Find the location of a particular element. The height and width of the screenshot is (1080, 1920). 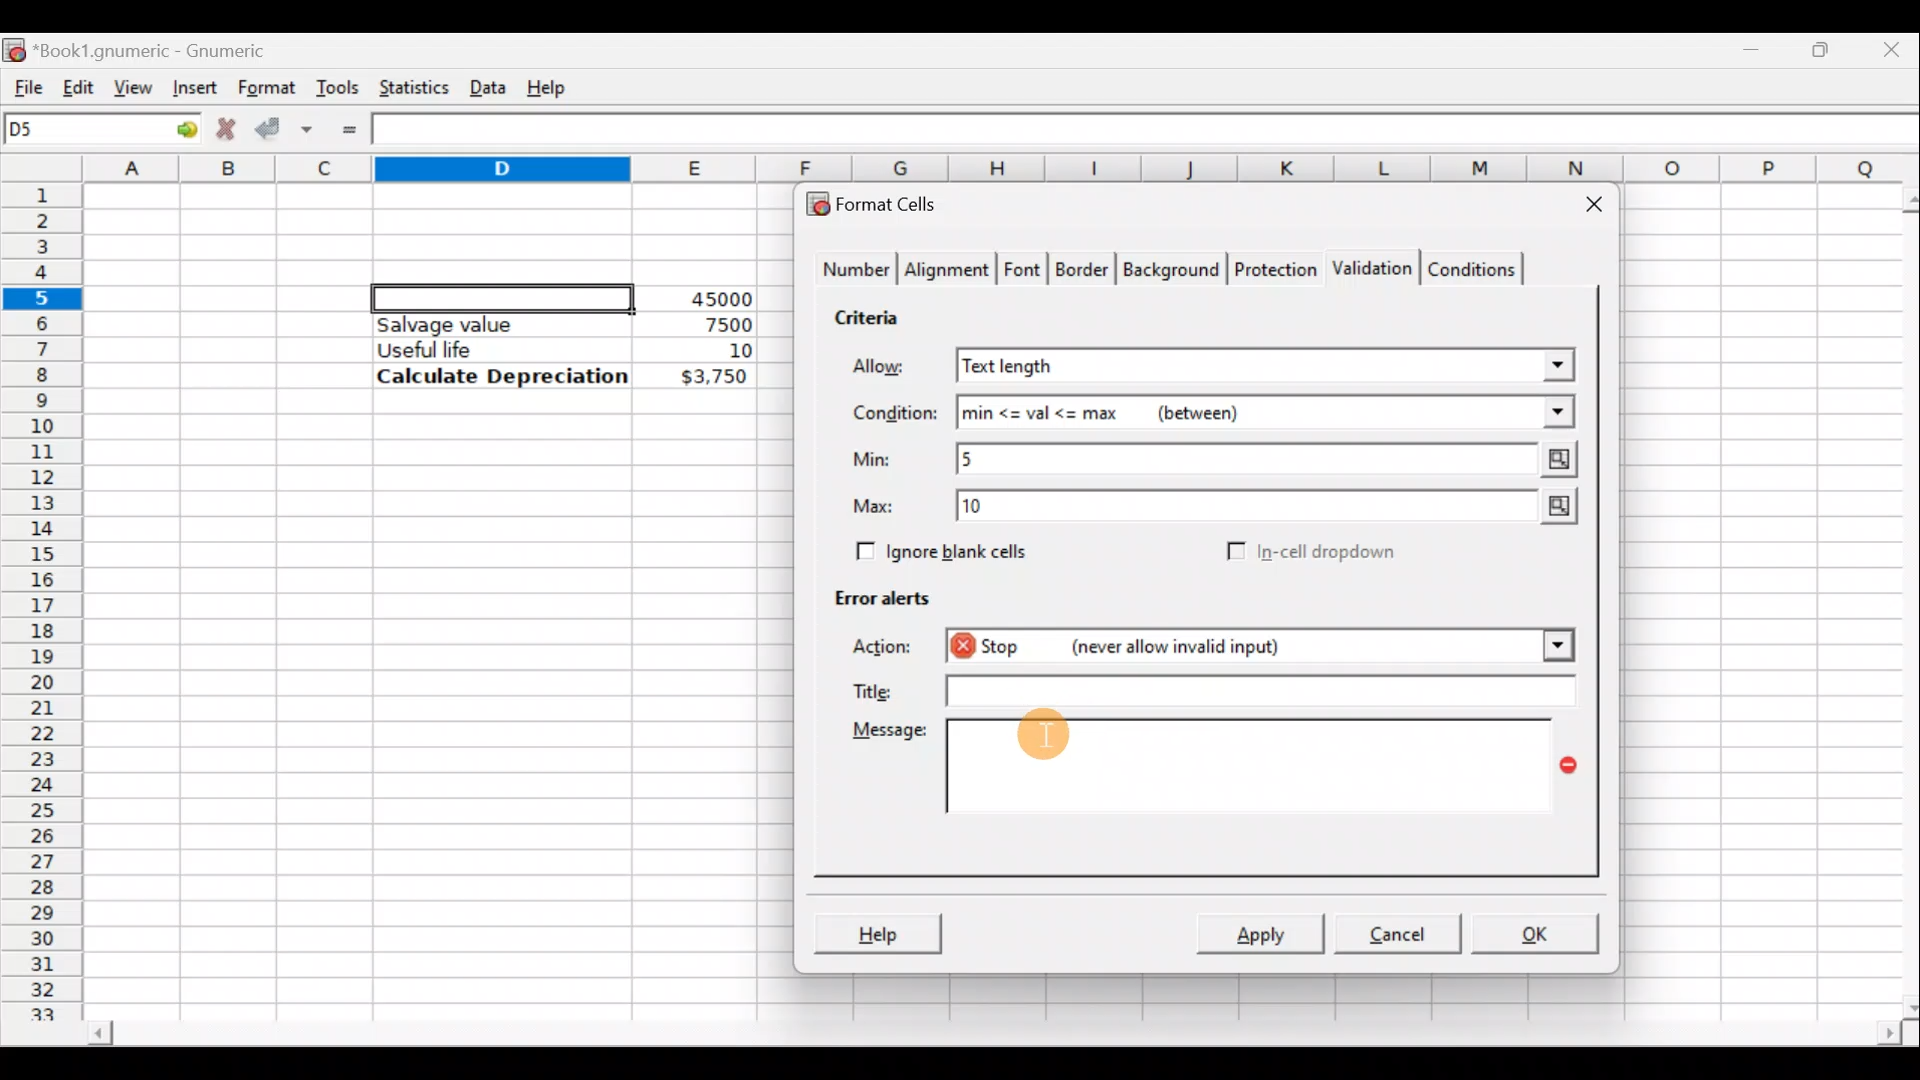

Criteria is located at coordinates (874, 314).